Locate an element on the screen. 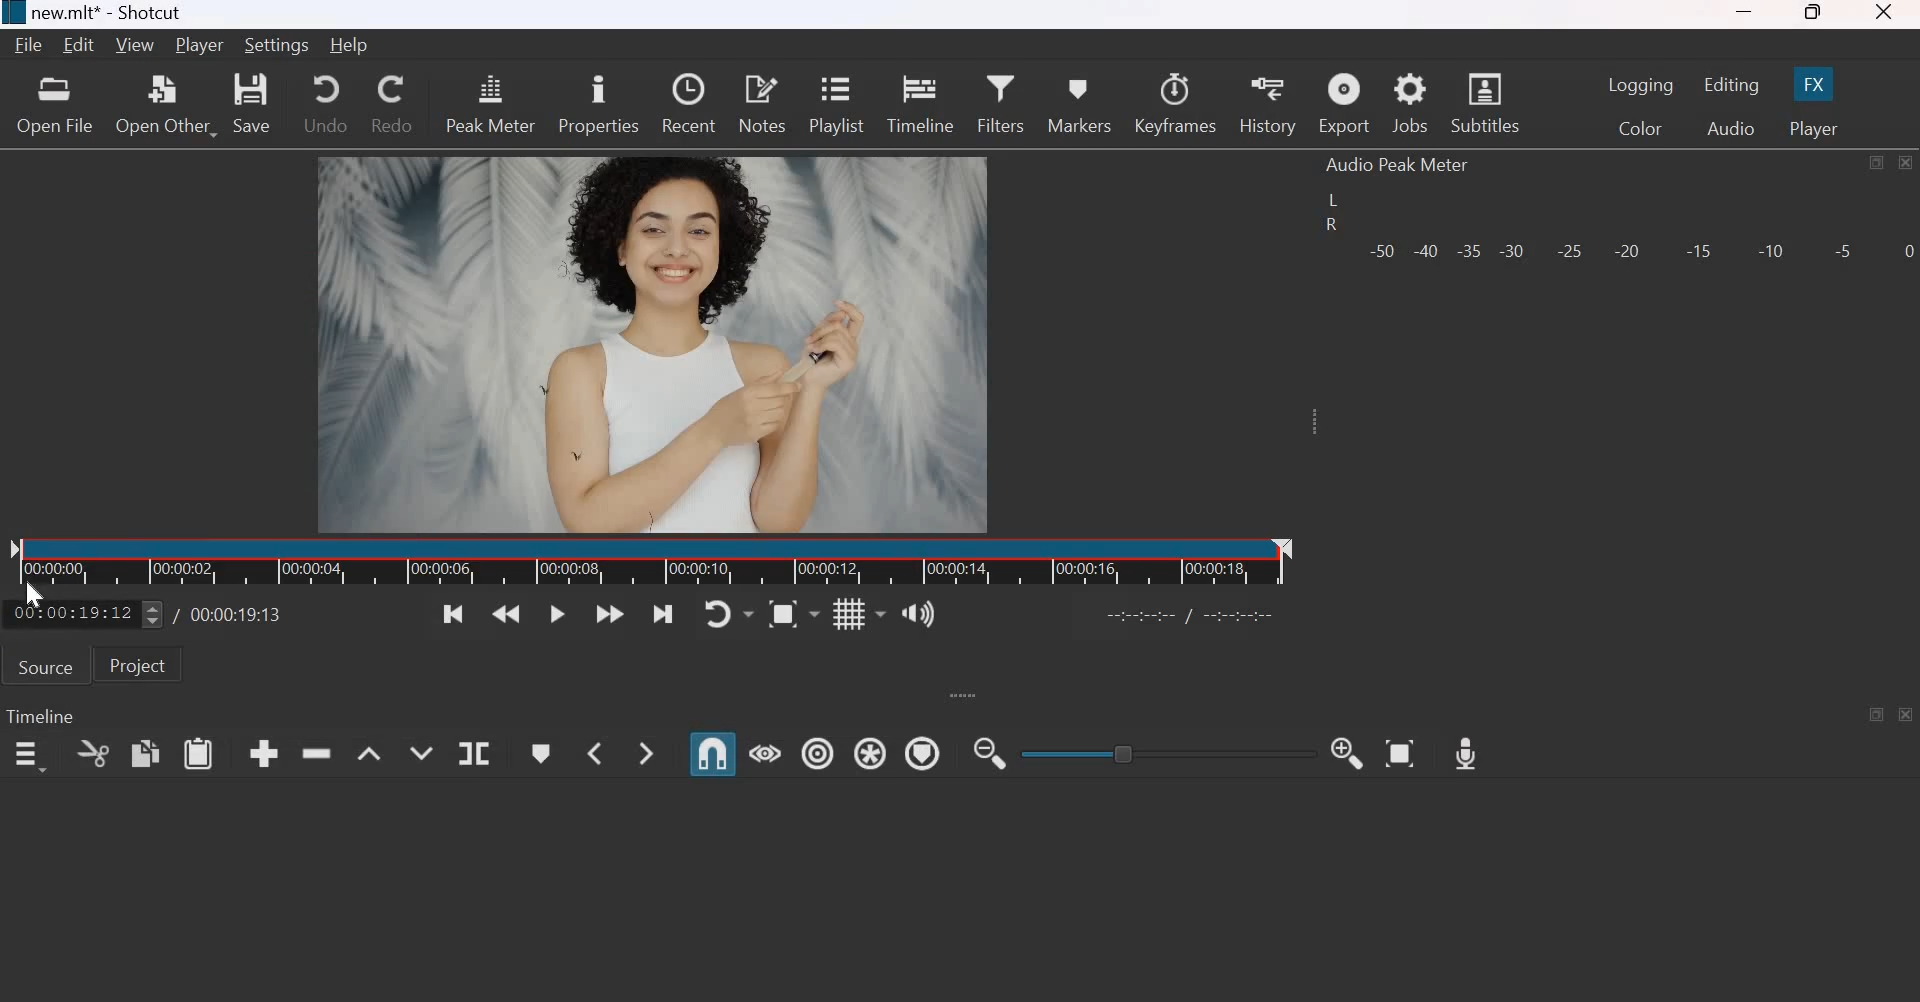 This screenshot has height=1002, width=1920. Player is located at coordinates (1811, 128).